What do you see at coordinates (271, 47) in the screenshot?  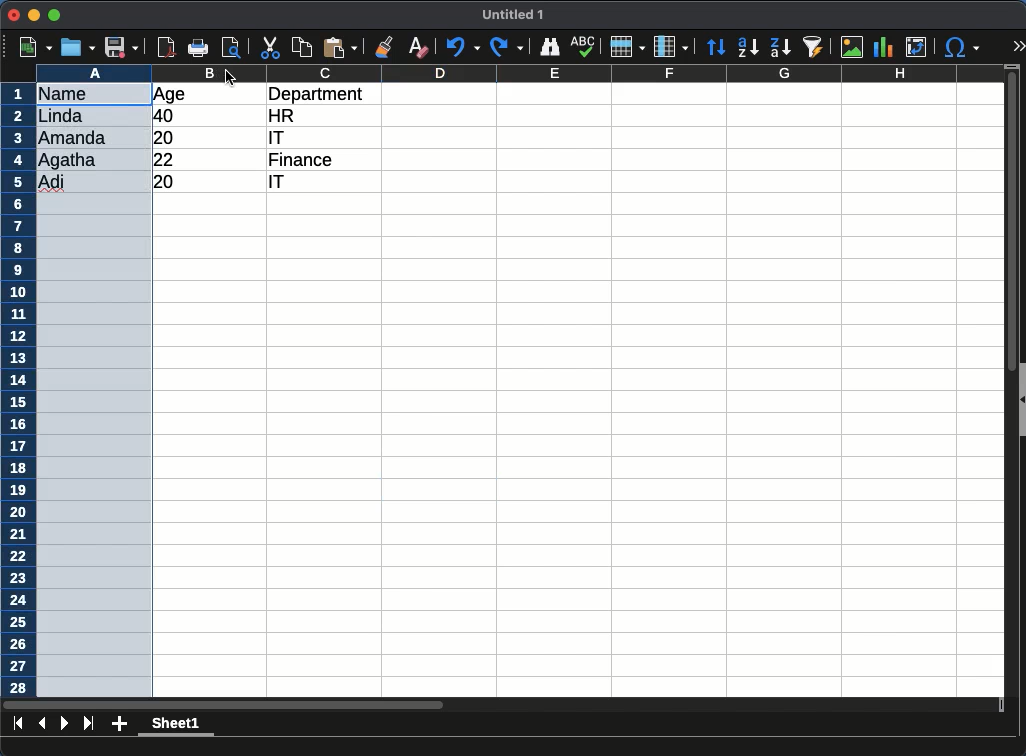 I see `cut` at bounding box center [271, 47].